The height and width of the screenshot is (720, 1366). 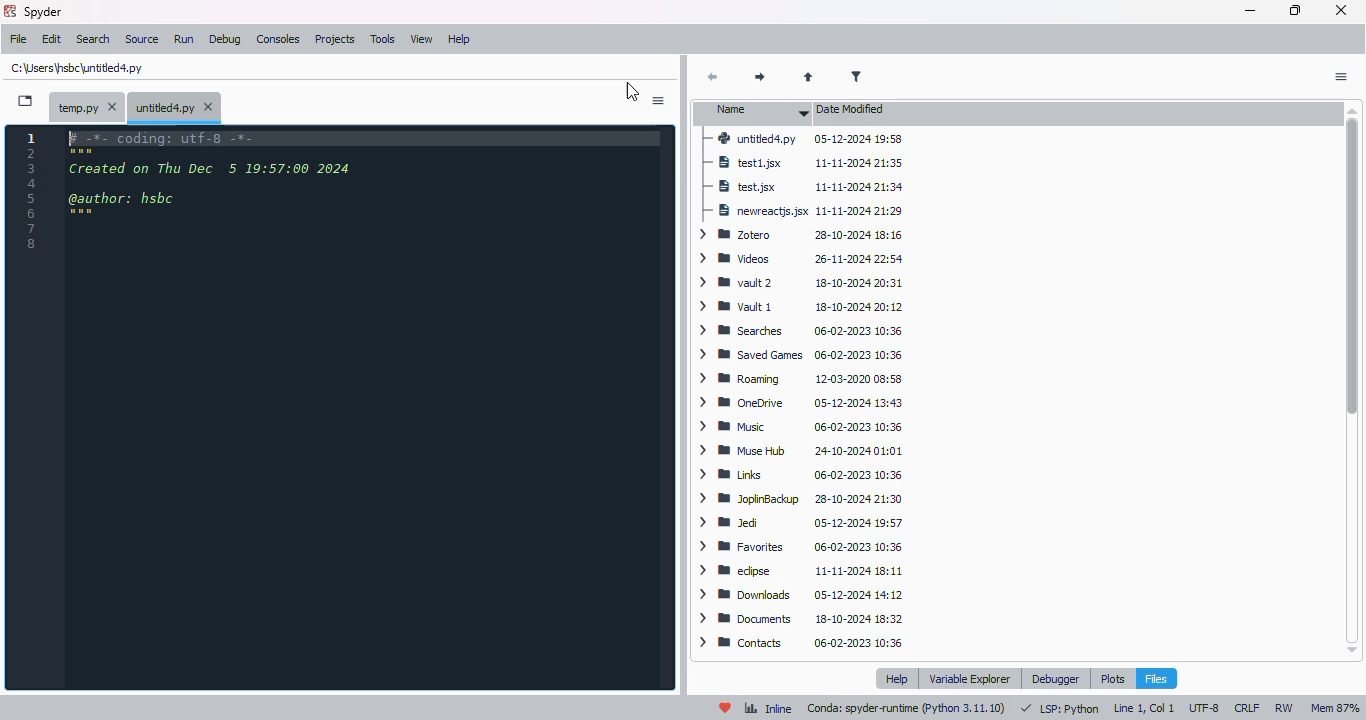 What do you see at coordinates (712, 77) in the screenshot?
I see `back` at bounding box center [712, 77].